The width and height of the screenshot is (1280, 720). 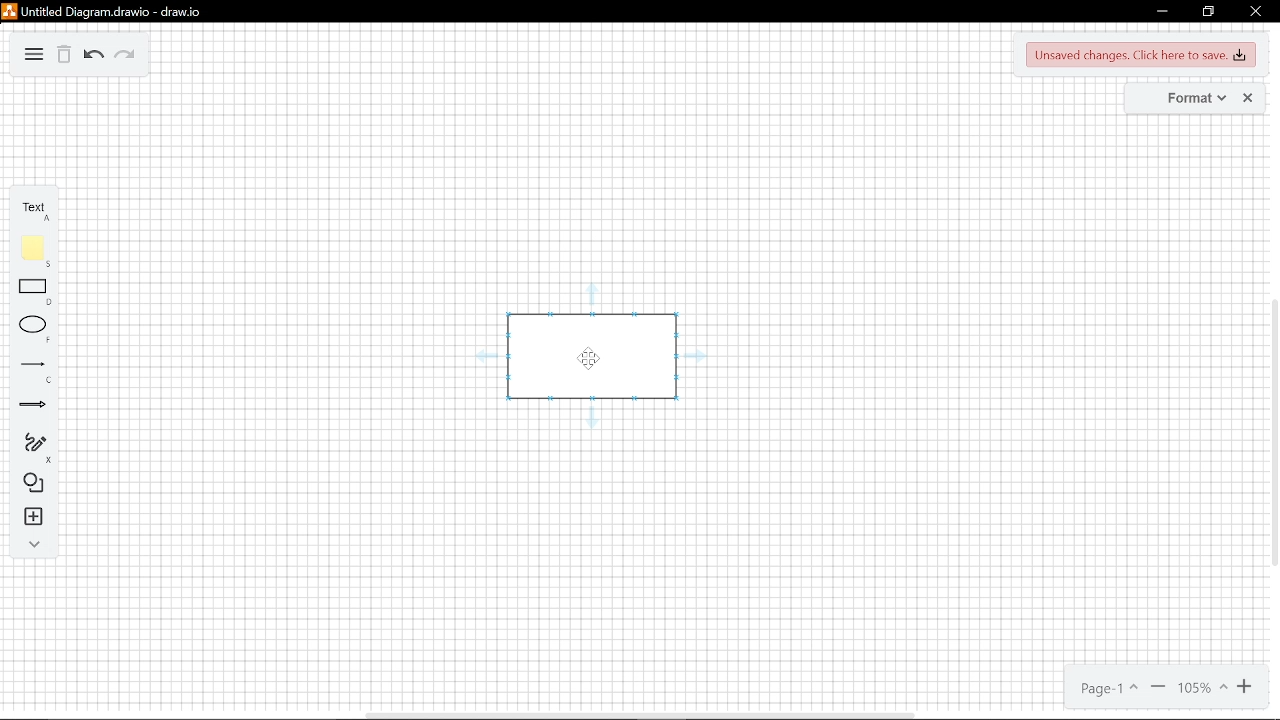 I want to click on restore down, so click(x=1206, y=13).